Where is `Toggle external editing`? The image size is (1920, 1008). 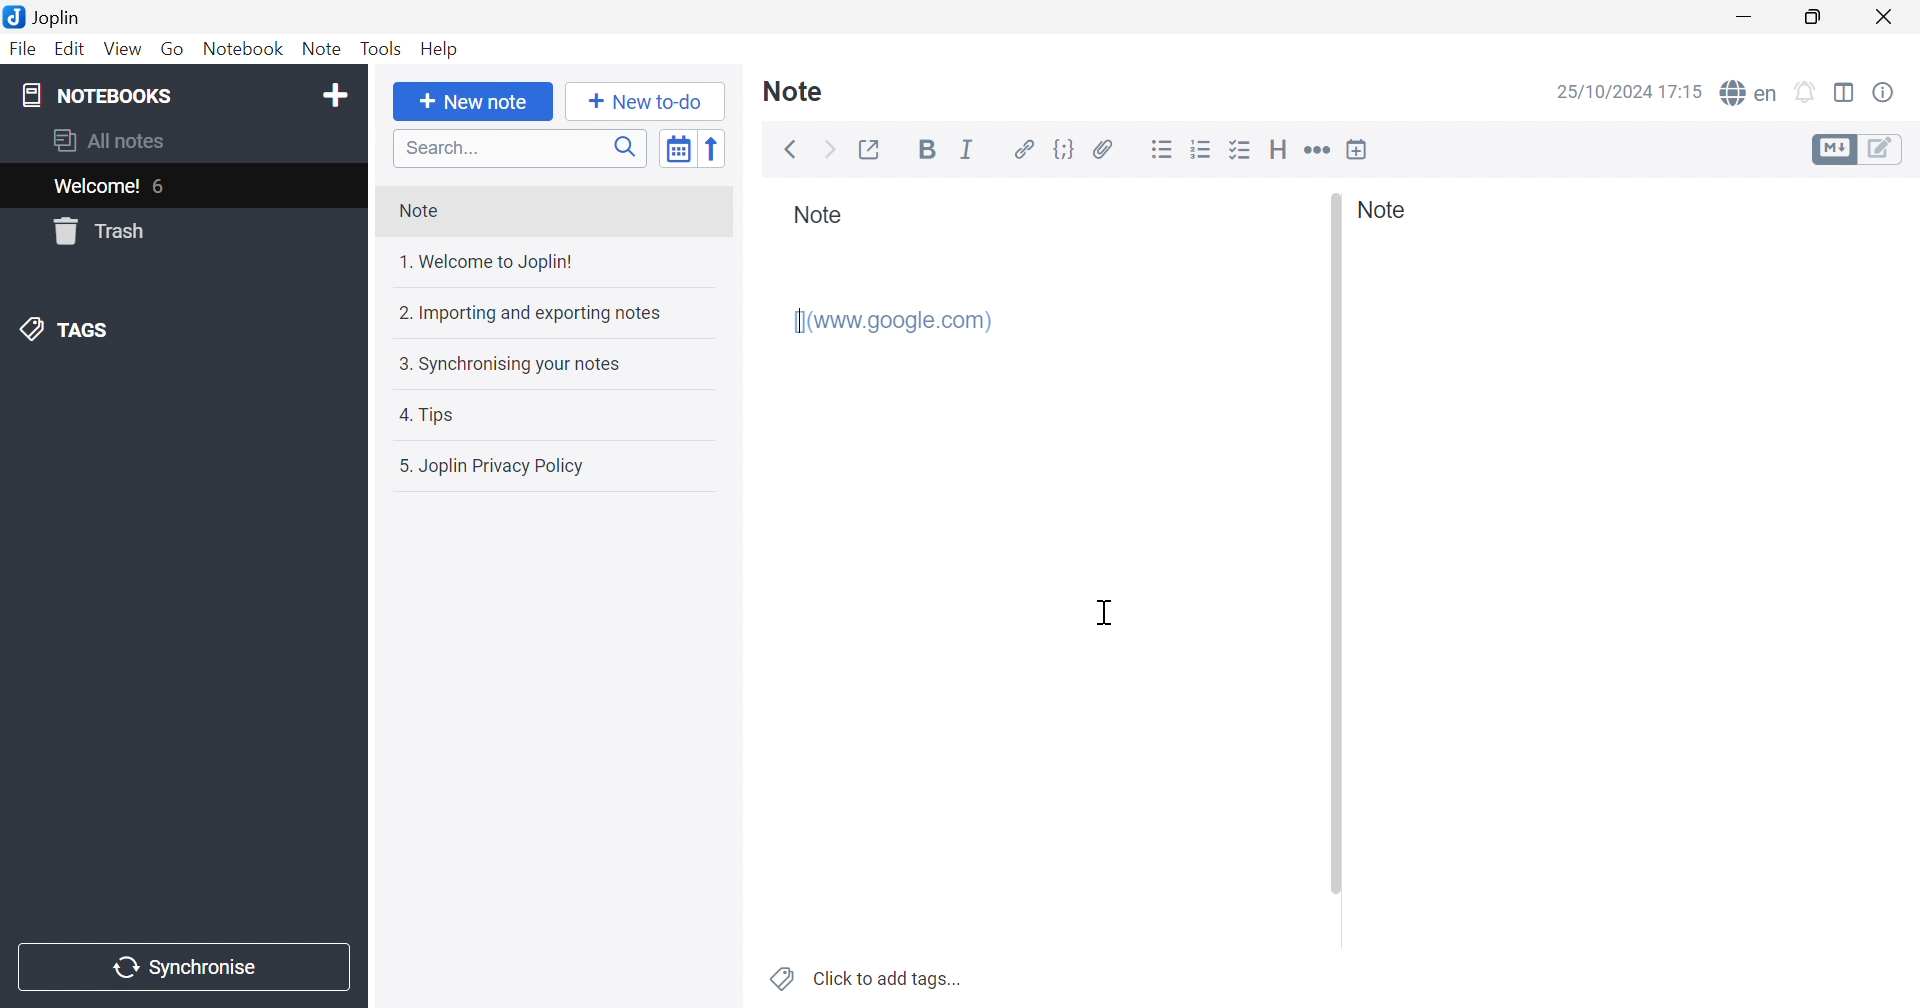
Toggle external editing is located at coordinates (874, 149).